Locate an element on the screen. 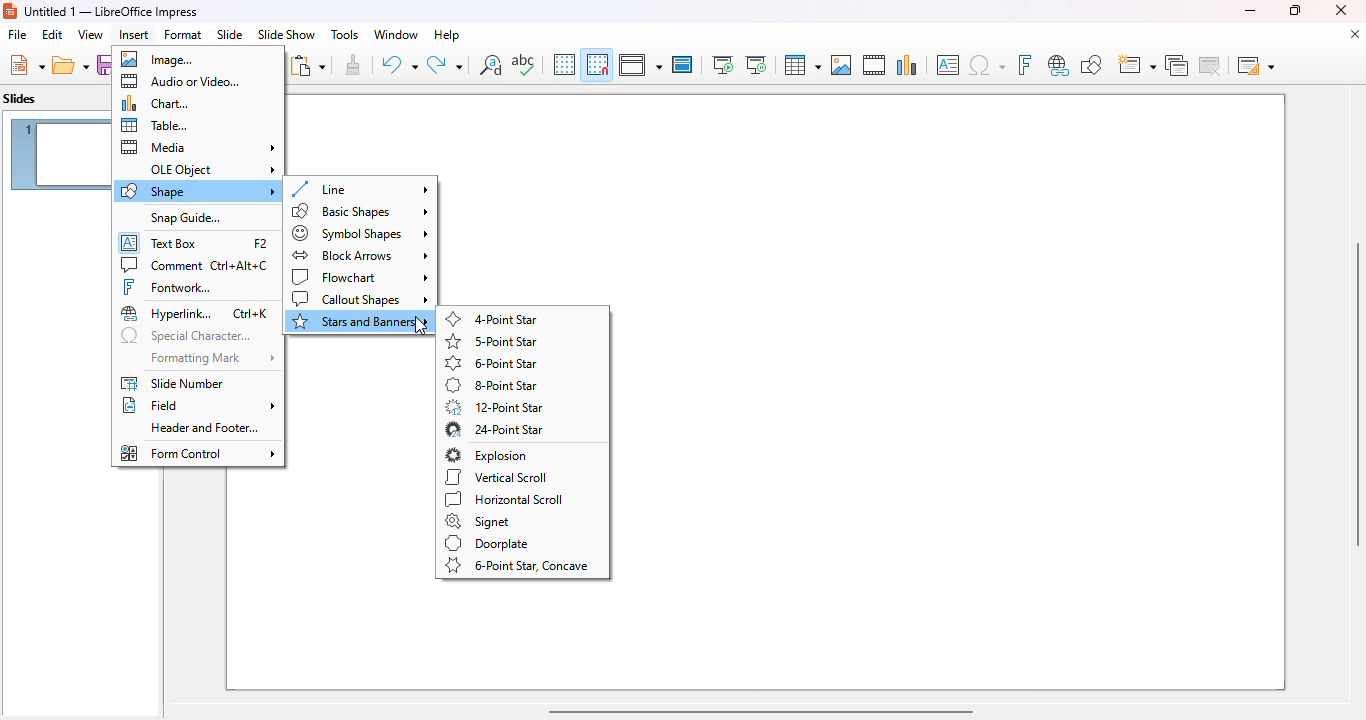  file is located at coordinates (17, 35).